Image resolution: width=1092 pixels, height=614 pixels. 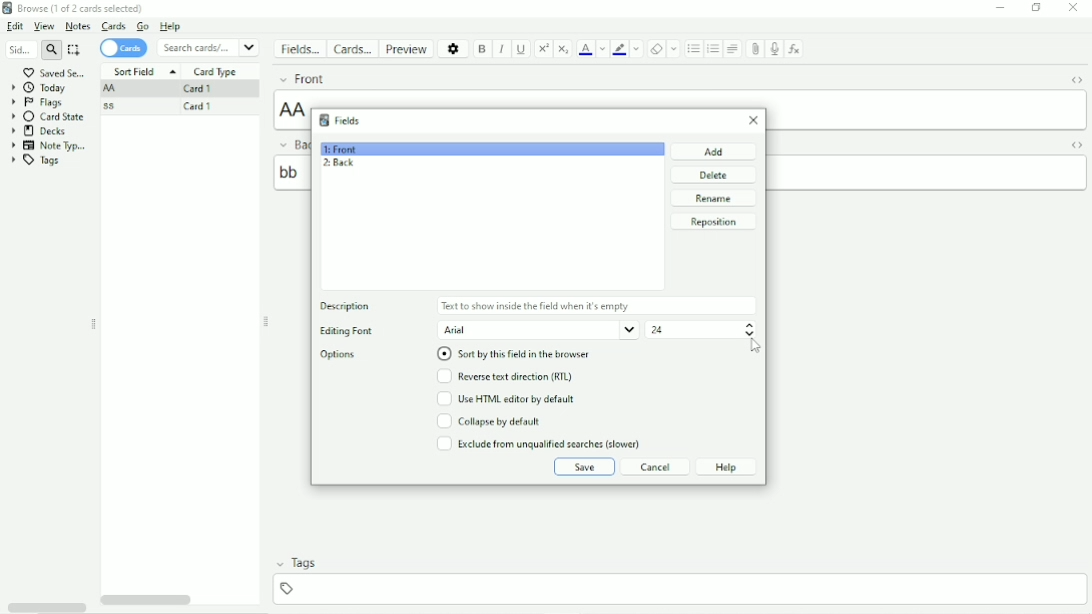 I want to click on Bold, so click(x=483, y=49).